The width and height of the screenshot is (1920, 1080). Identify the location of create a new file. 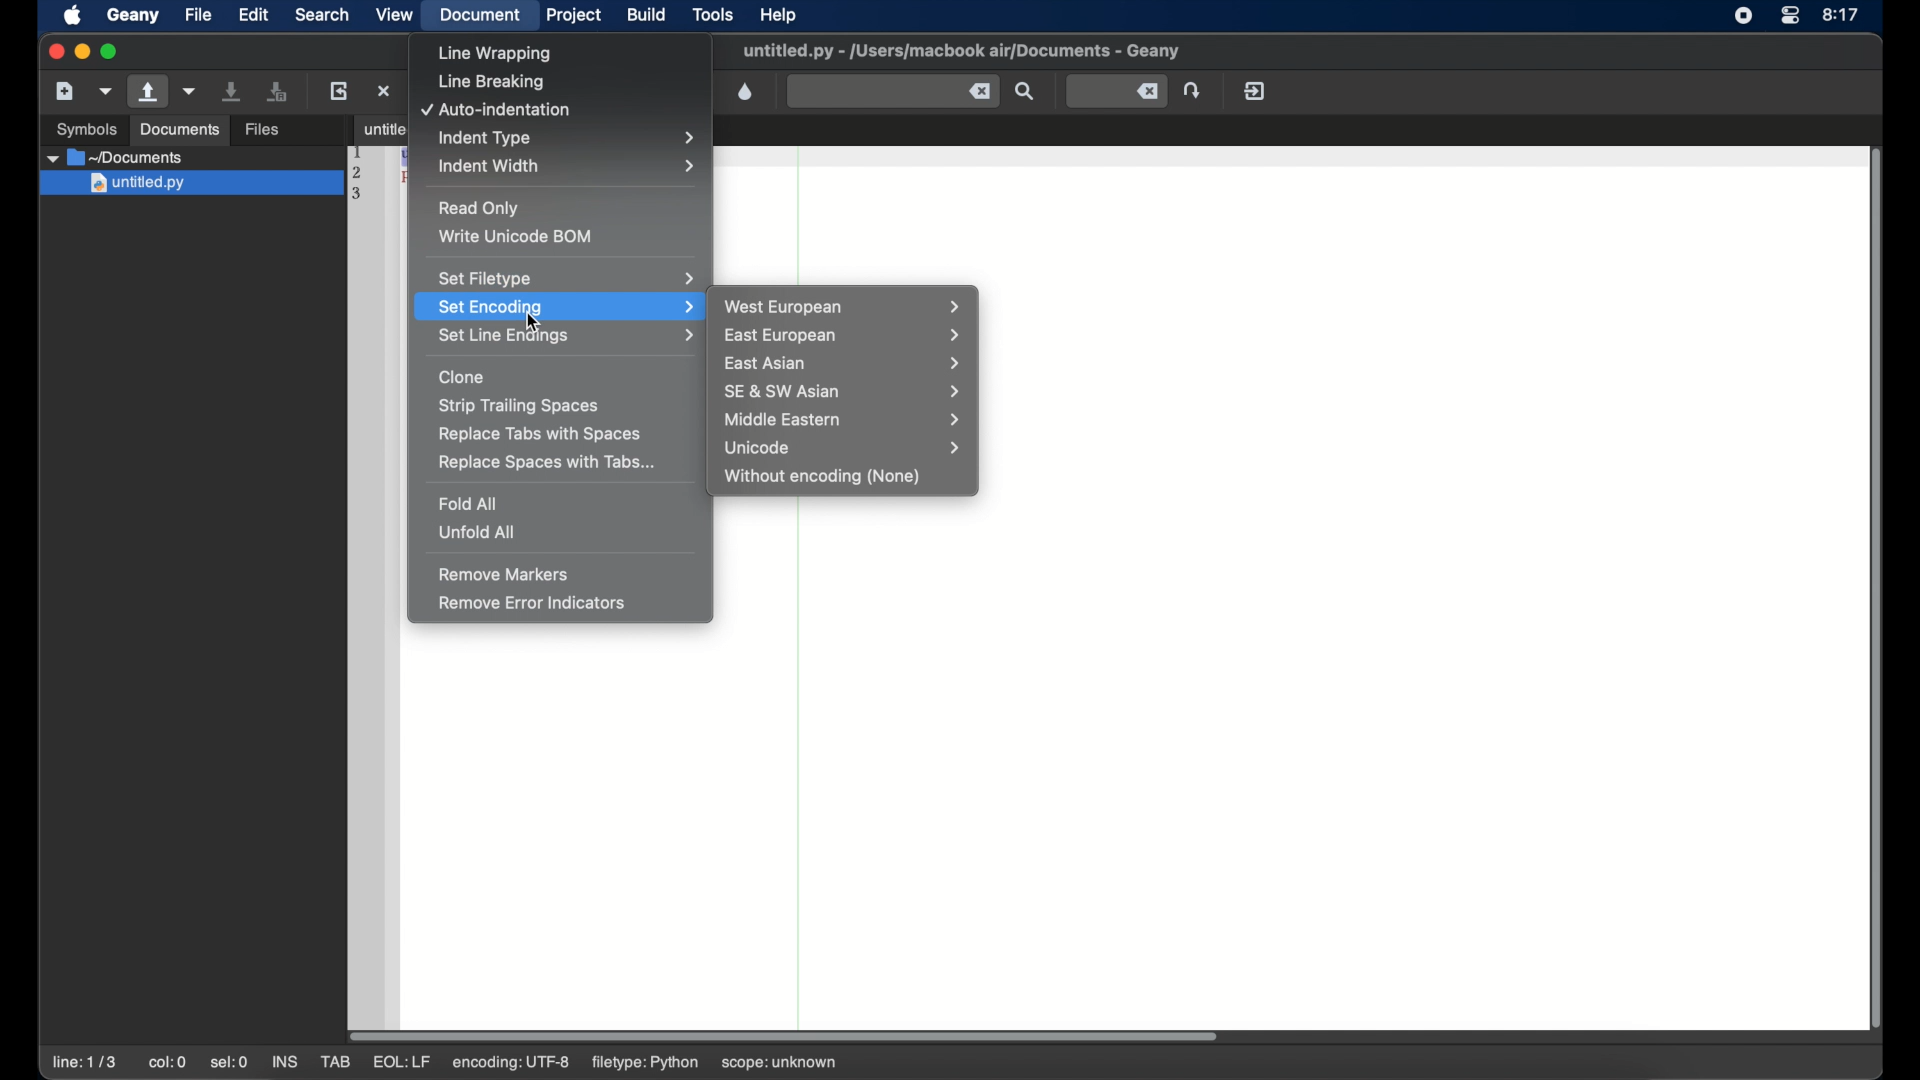
(65, 91).